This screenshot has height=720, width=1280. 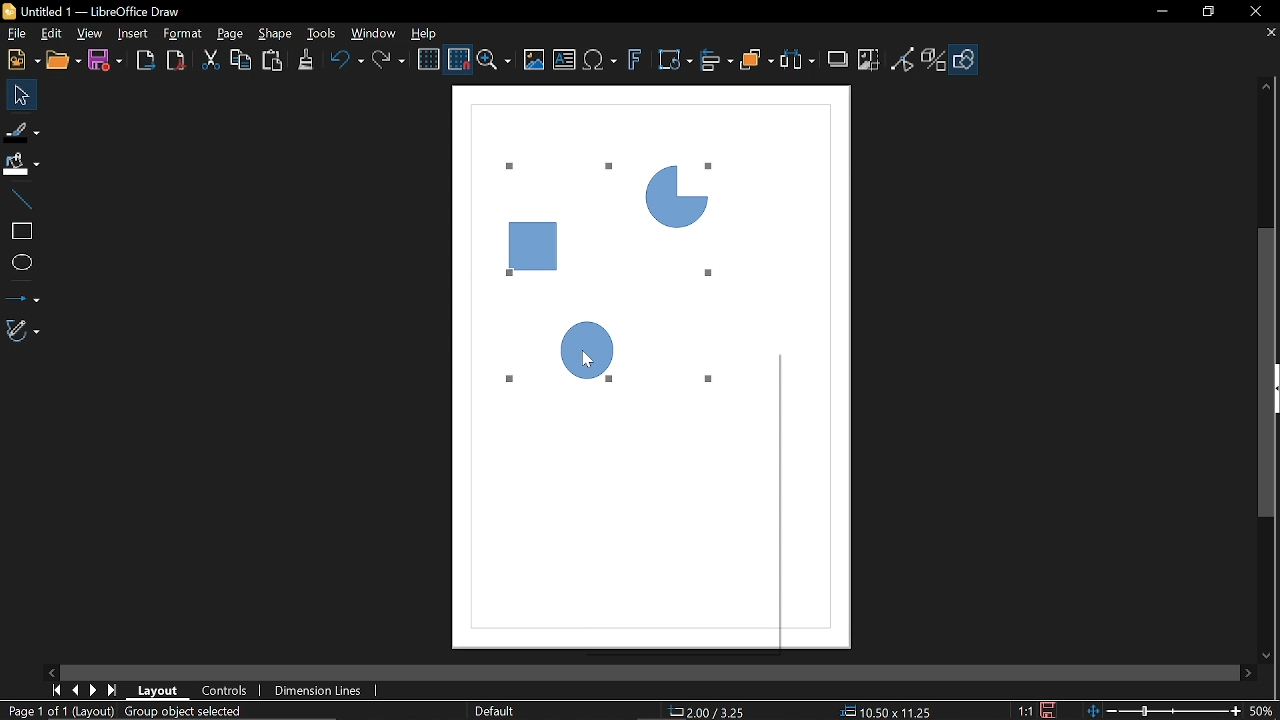 What do you see at coordinates (24, 295) in the screenshot?
I see `Lines and arrows` at bounding box center [24, 295].